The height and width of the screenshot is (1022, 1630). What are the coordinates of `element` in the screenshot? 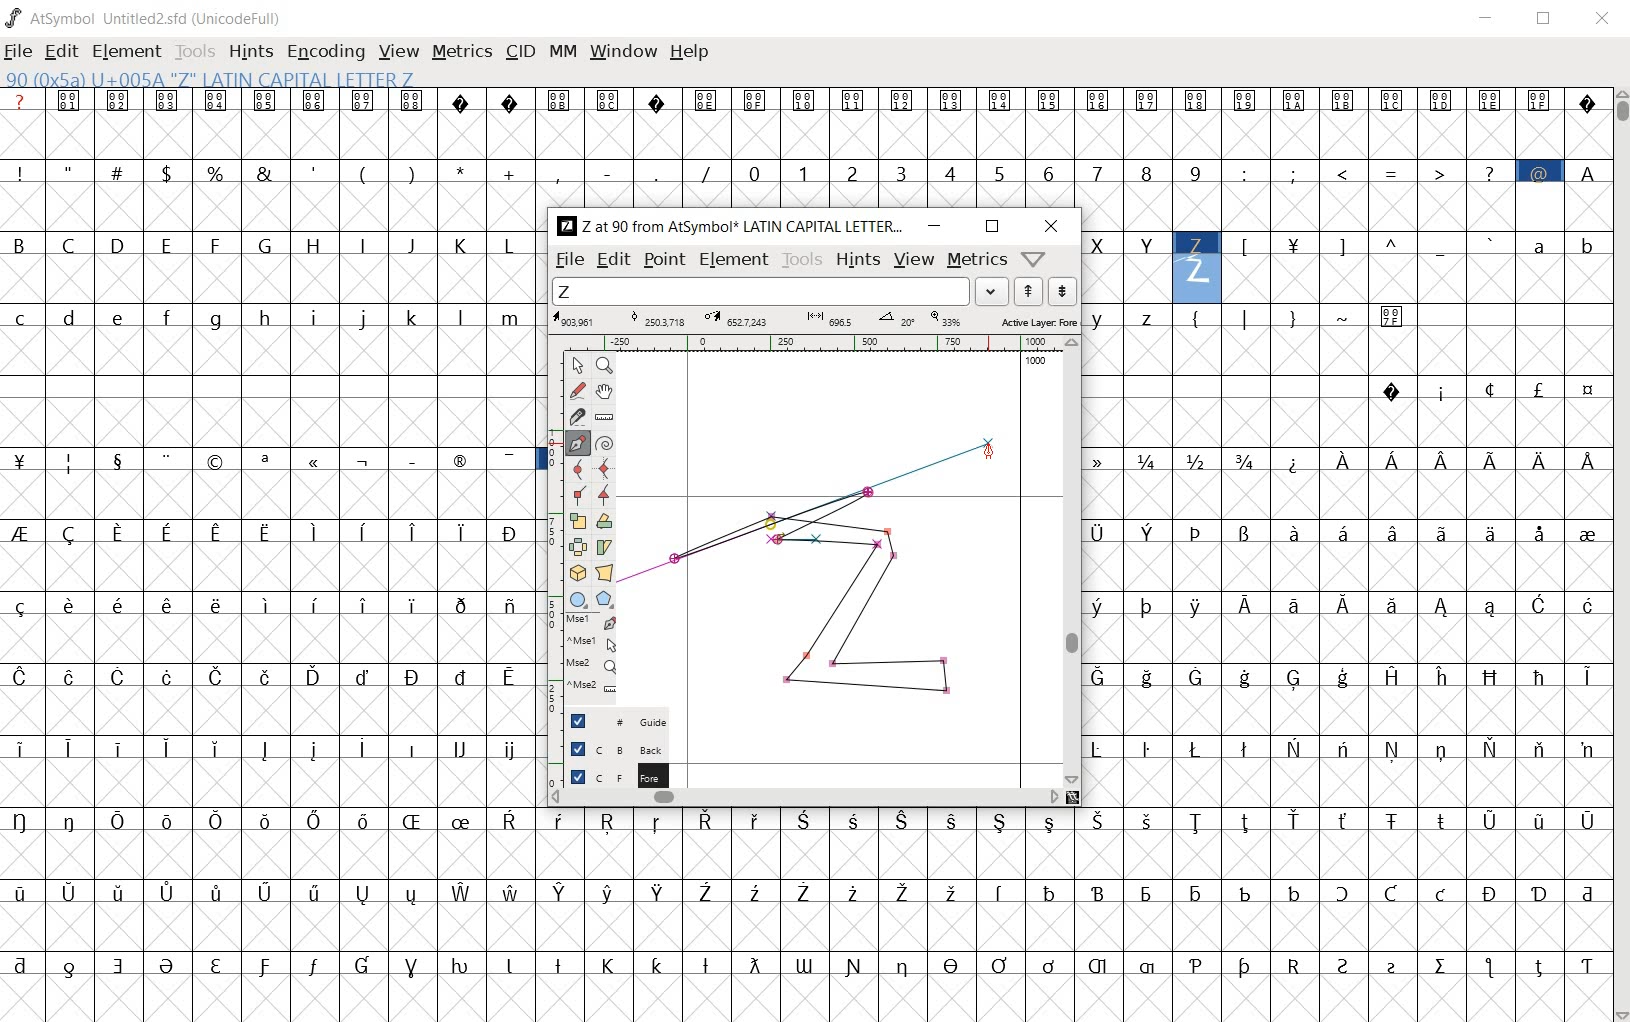 It's located at (734, 258).